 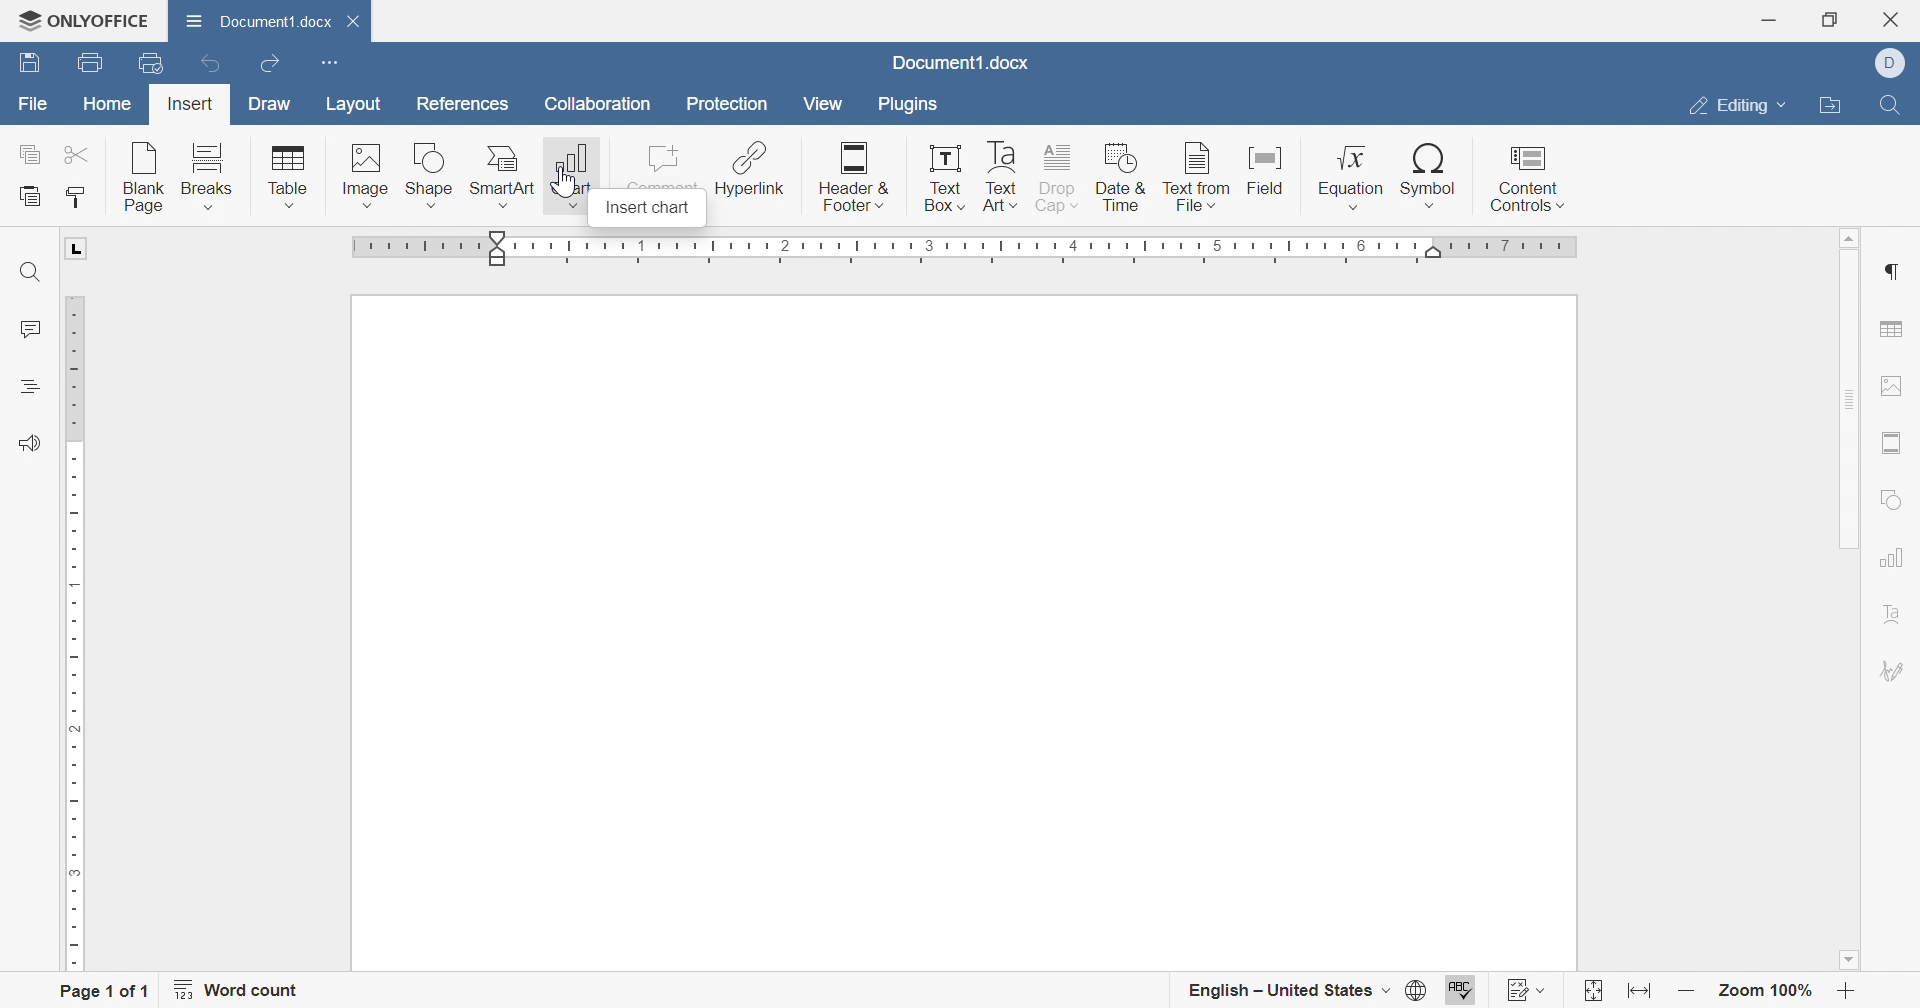 What do you see at coordinates (598, 107) in the screenshot?
I see `Collaboration` at bounding box center [598, 107].